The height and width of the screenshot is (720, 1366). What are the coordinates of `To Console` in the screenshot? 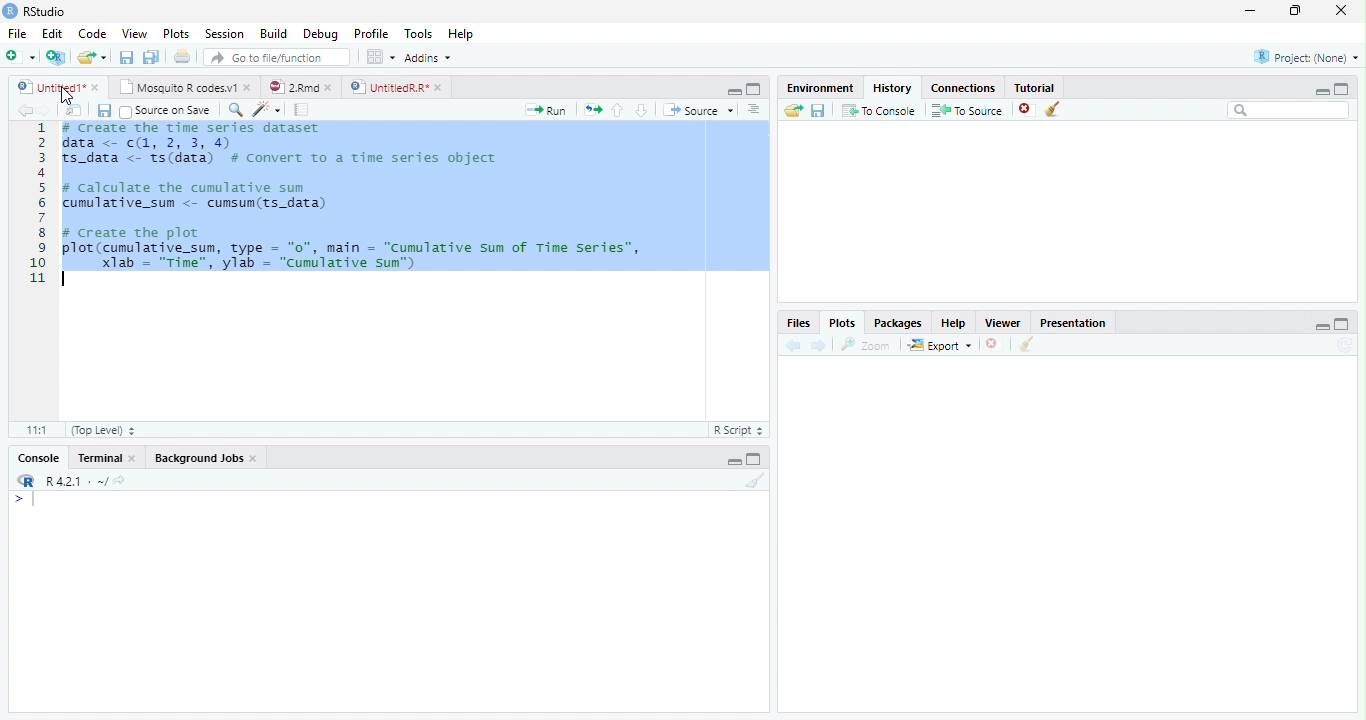 It's located at (879, 113).